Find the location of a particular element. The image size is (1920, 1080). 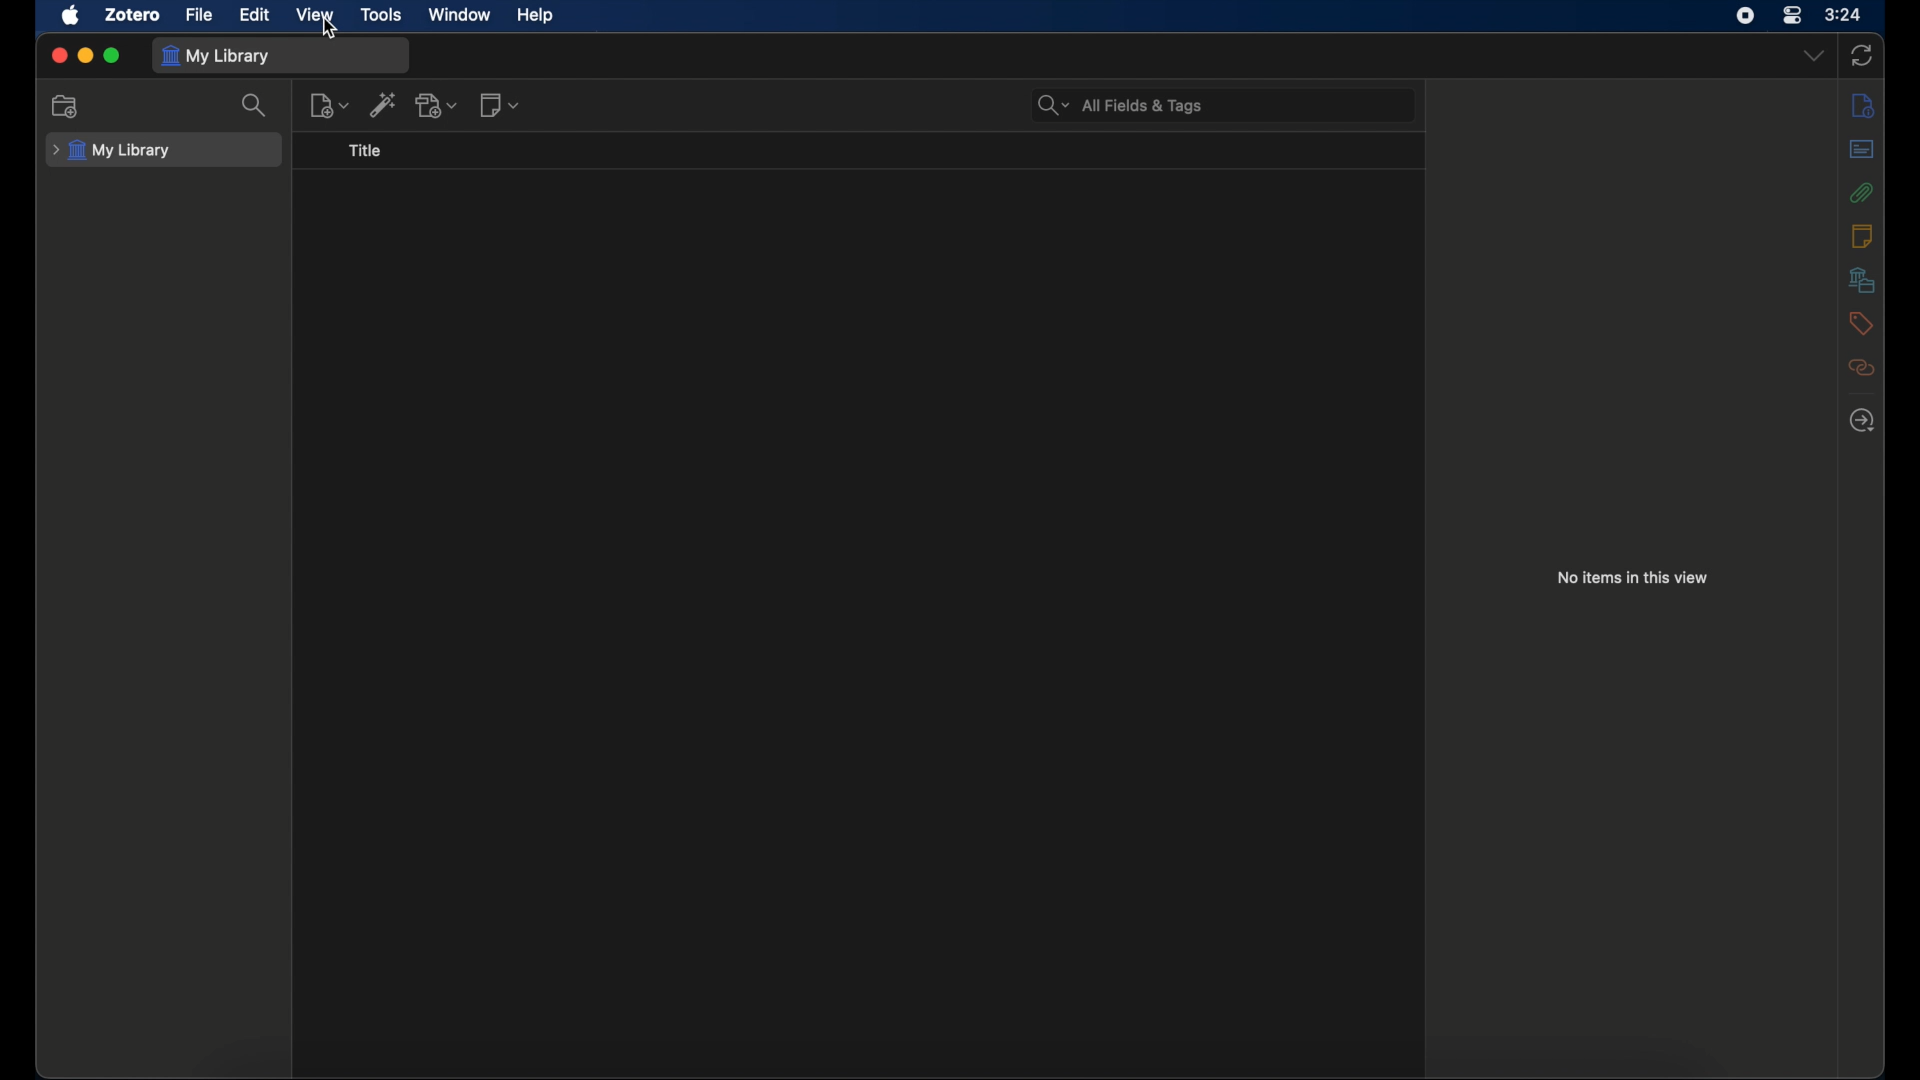

time is located at coordinates (1844, 15).